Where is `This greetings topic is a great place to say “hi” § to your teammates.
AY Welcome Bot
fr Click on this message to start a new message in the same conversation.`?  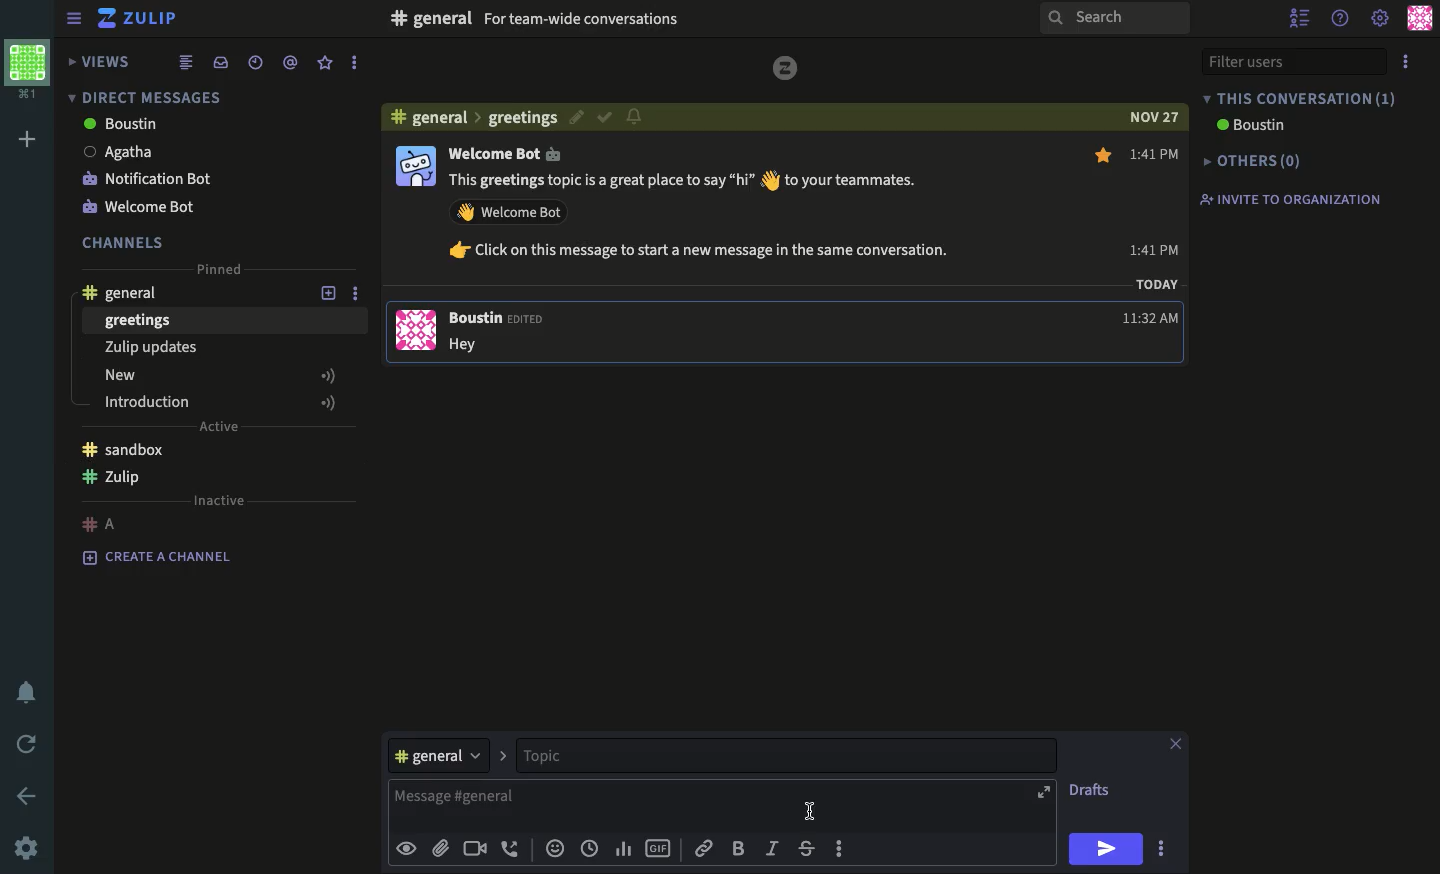
This greetings topic is a great place to say “hi” § to your teammates.
AY Welcome Bot
fr Click on this message to start a new message in the same conversation. is located at coordinates (704, 218).